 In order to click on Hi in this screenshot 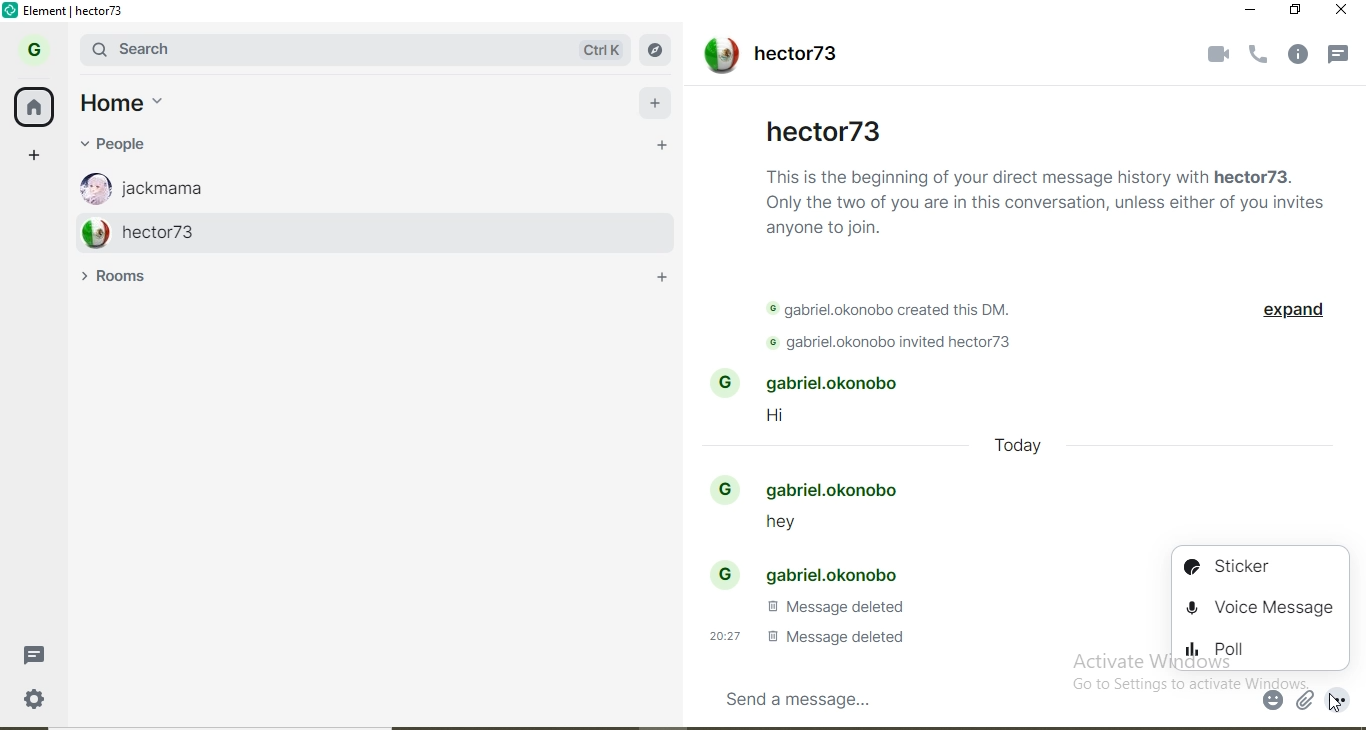, I will do `click(788, 419)`.